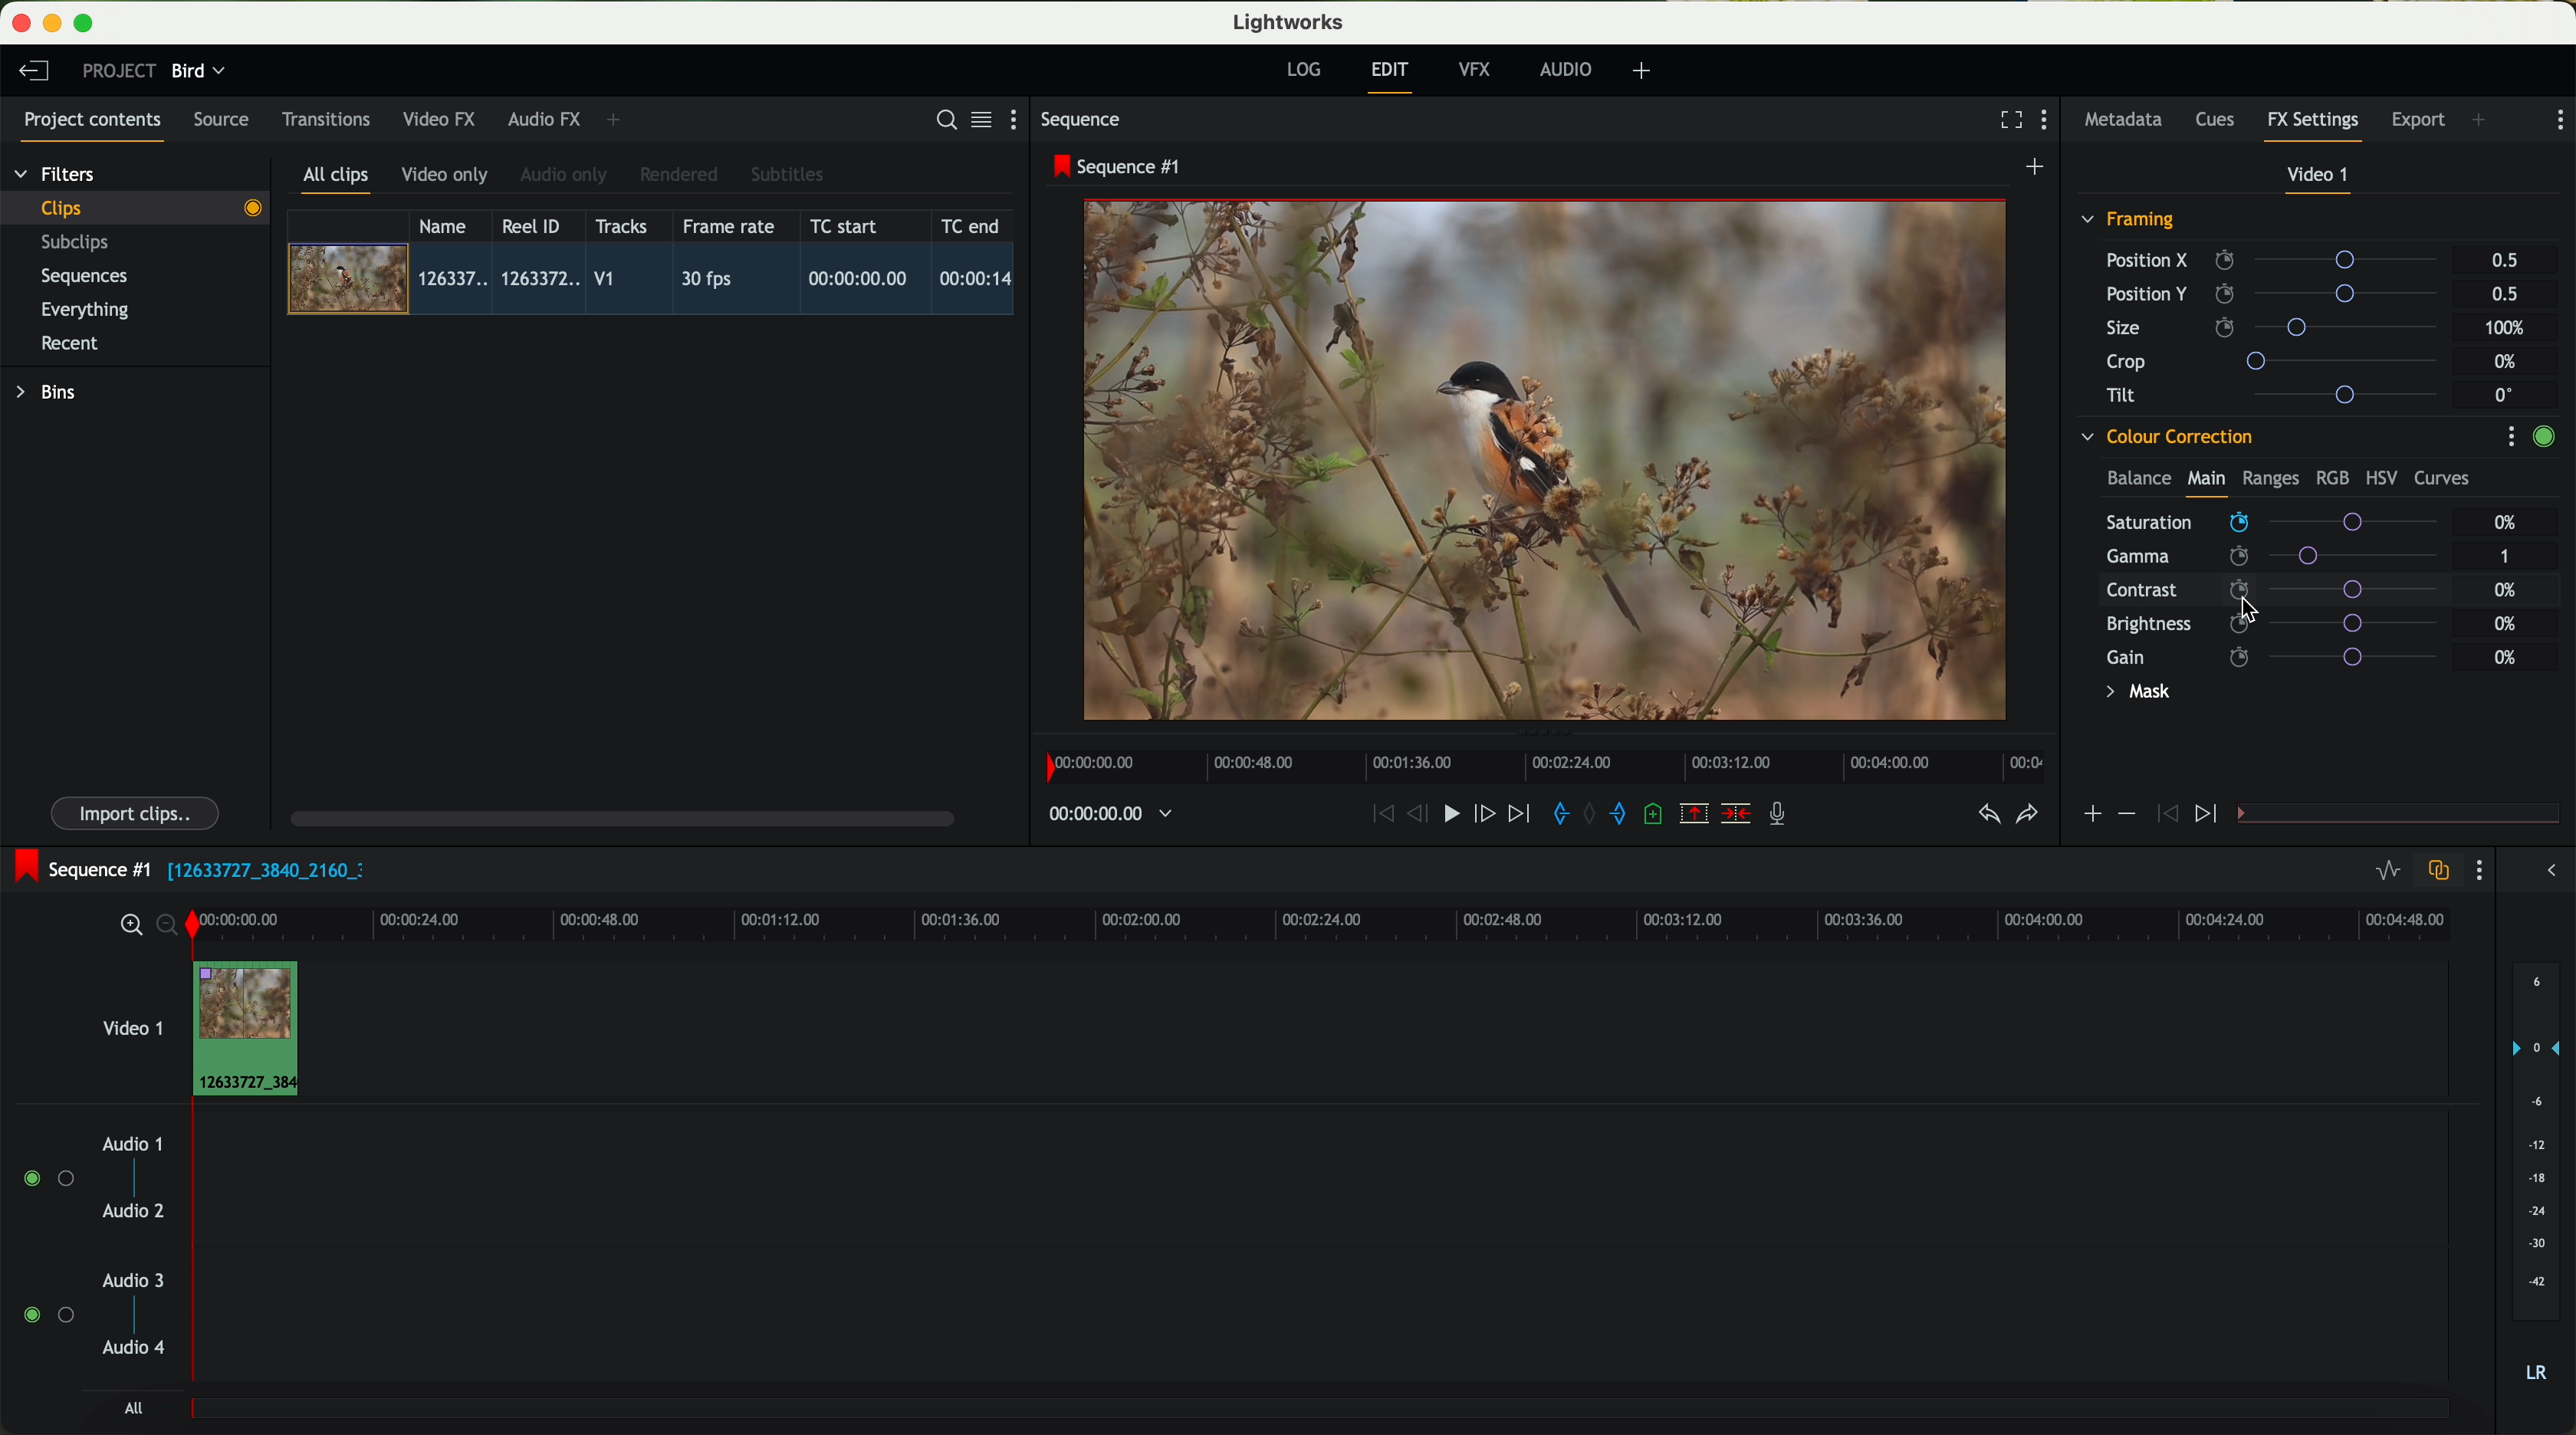 This screenshot has height=1435, width=2576. What do you see at coordinates (49, 393) in the screenshot?
I see `bins` at bounding box center [49, 393].